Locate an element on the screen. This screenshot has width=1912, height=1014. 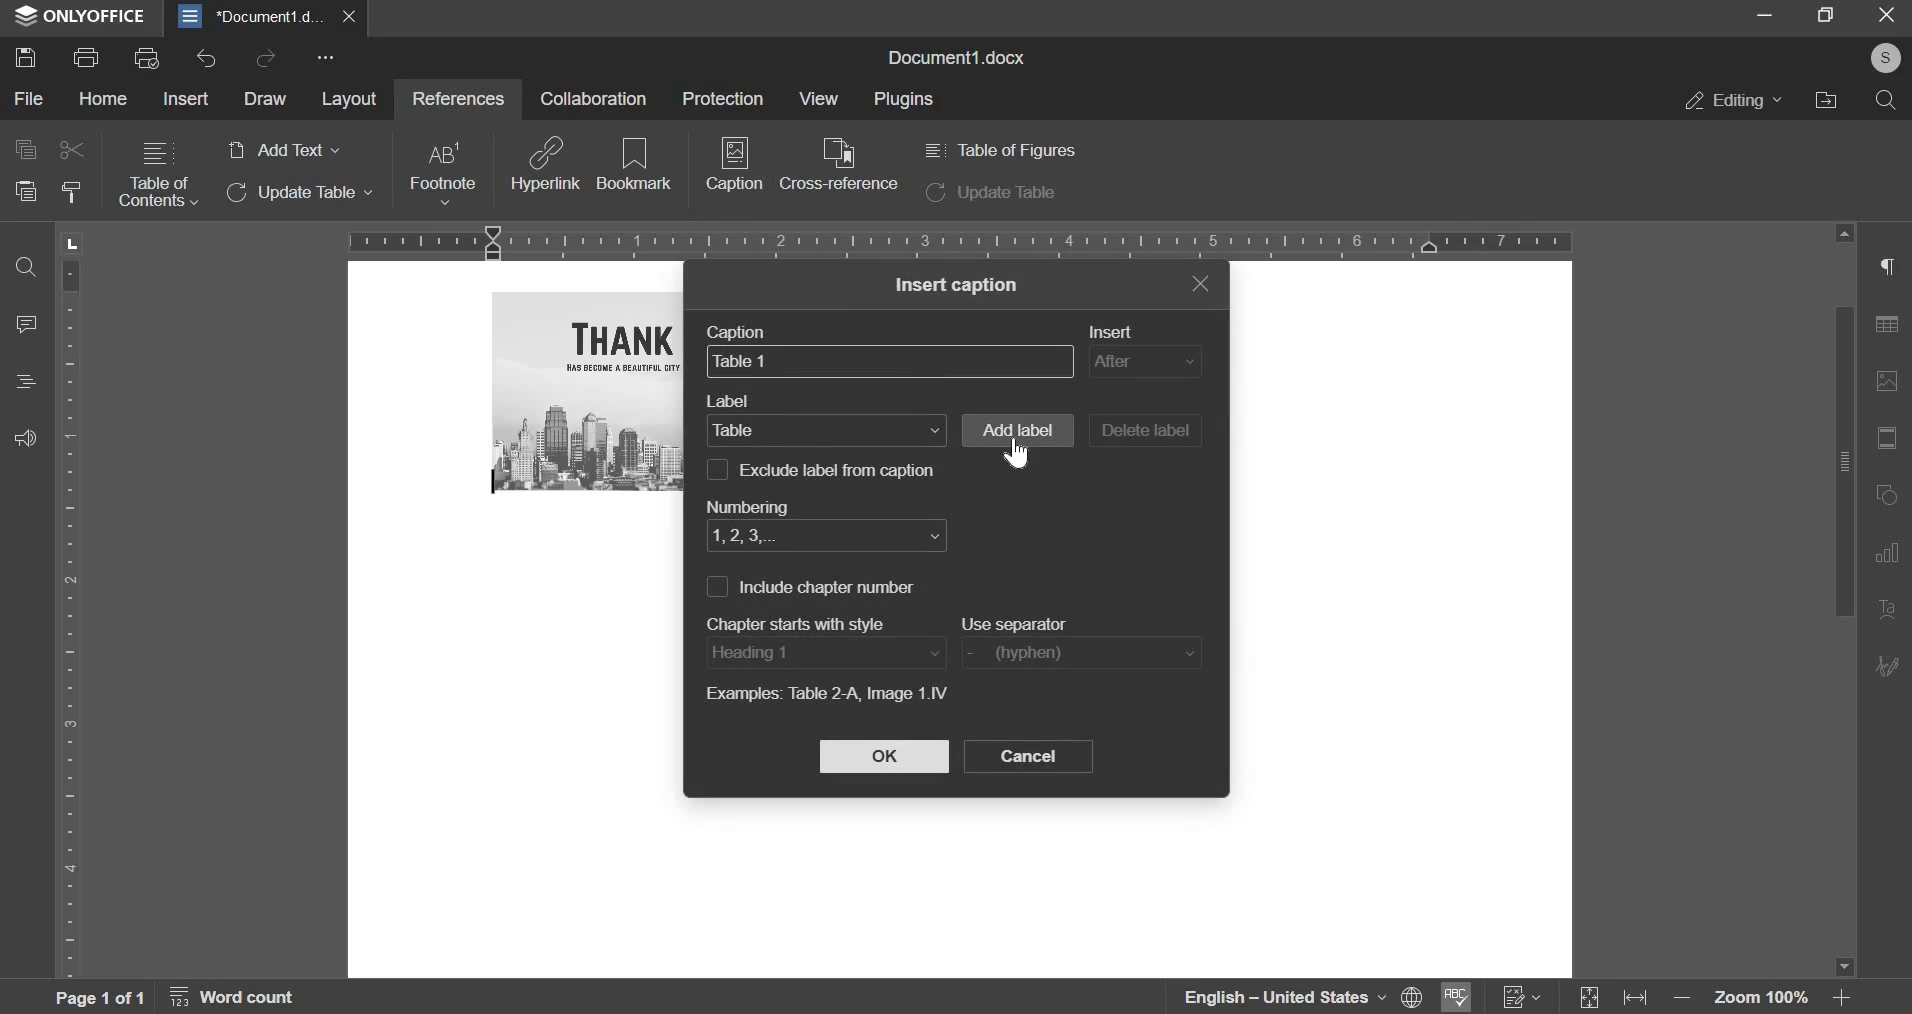
undo is located at coordinates (206, 59).